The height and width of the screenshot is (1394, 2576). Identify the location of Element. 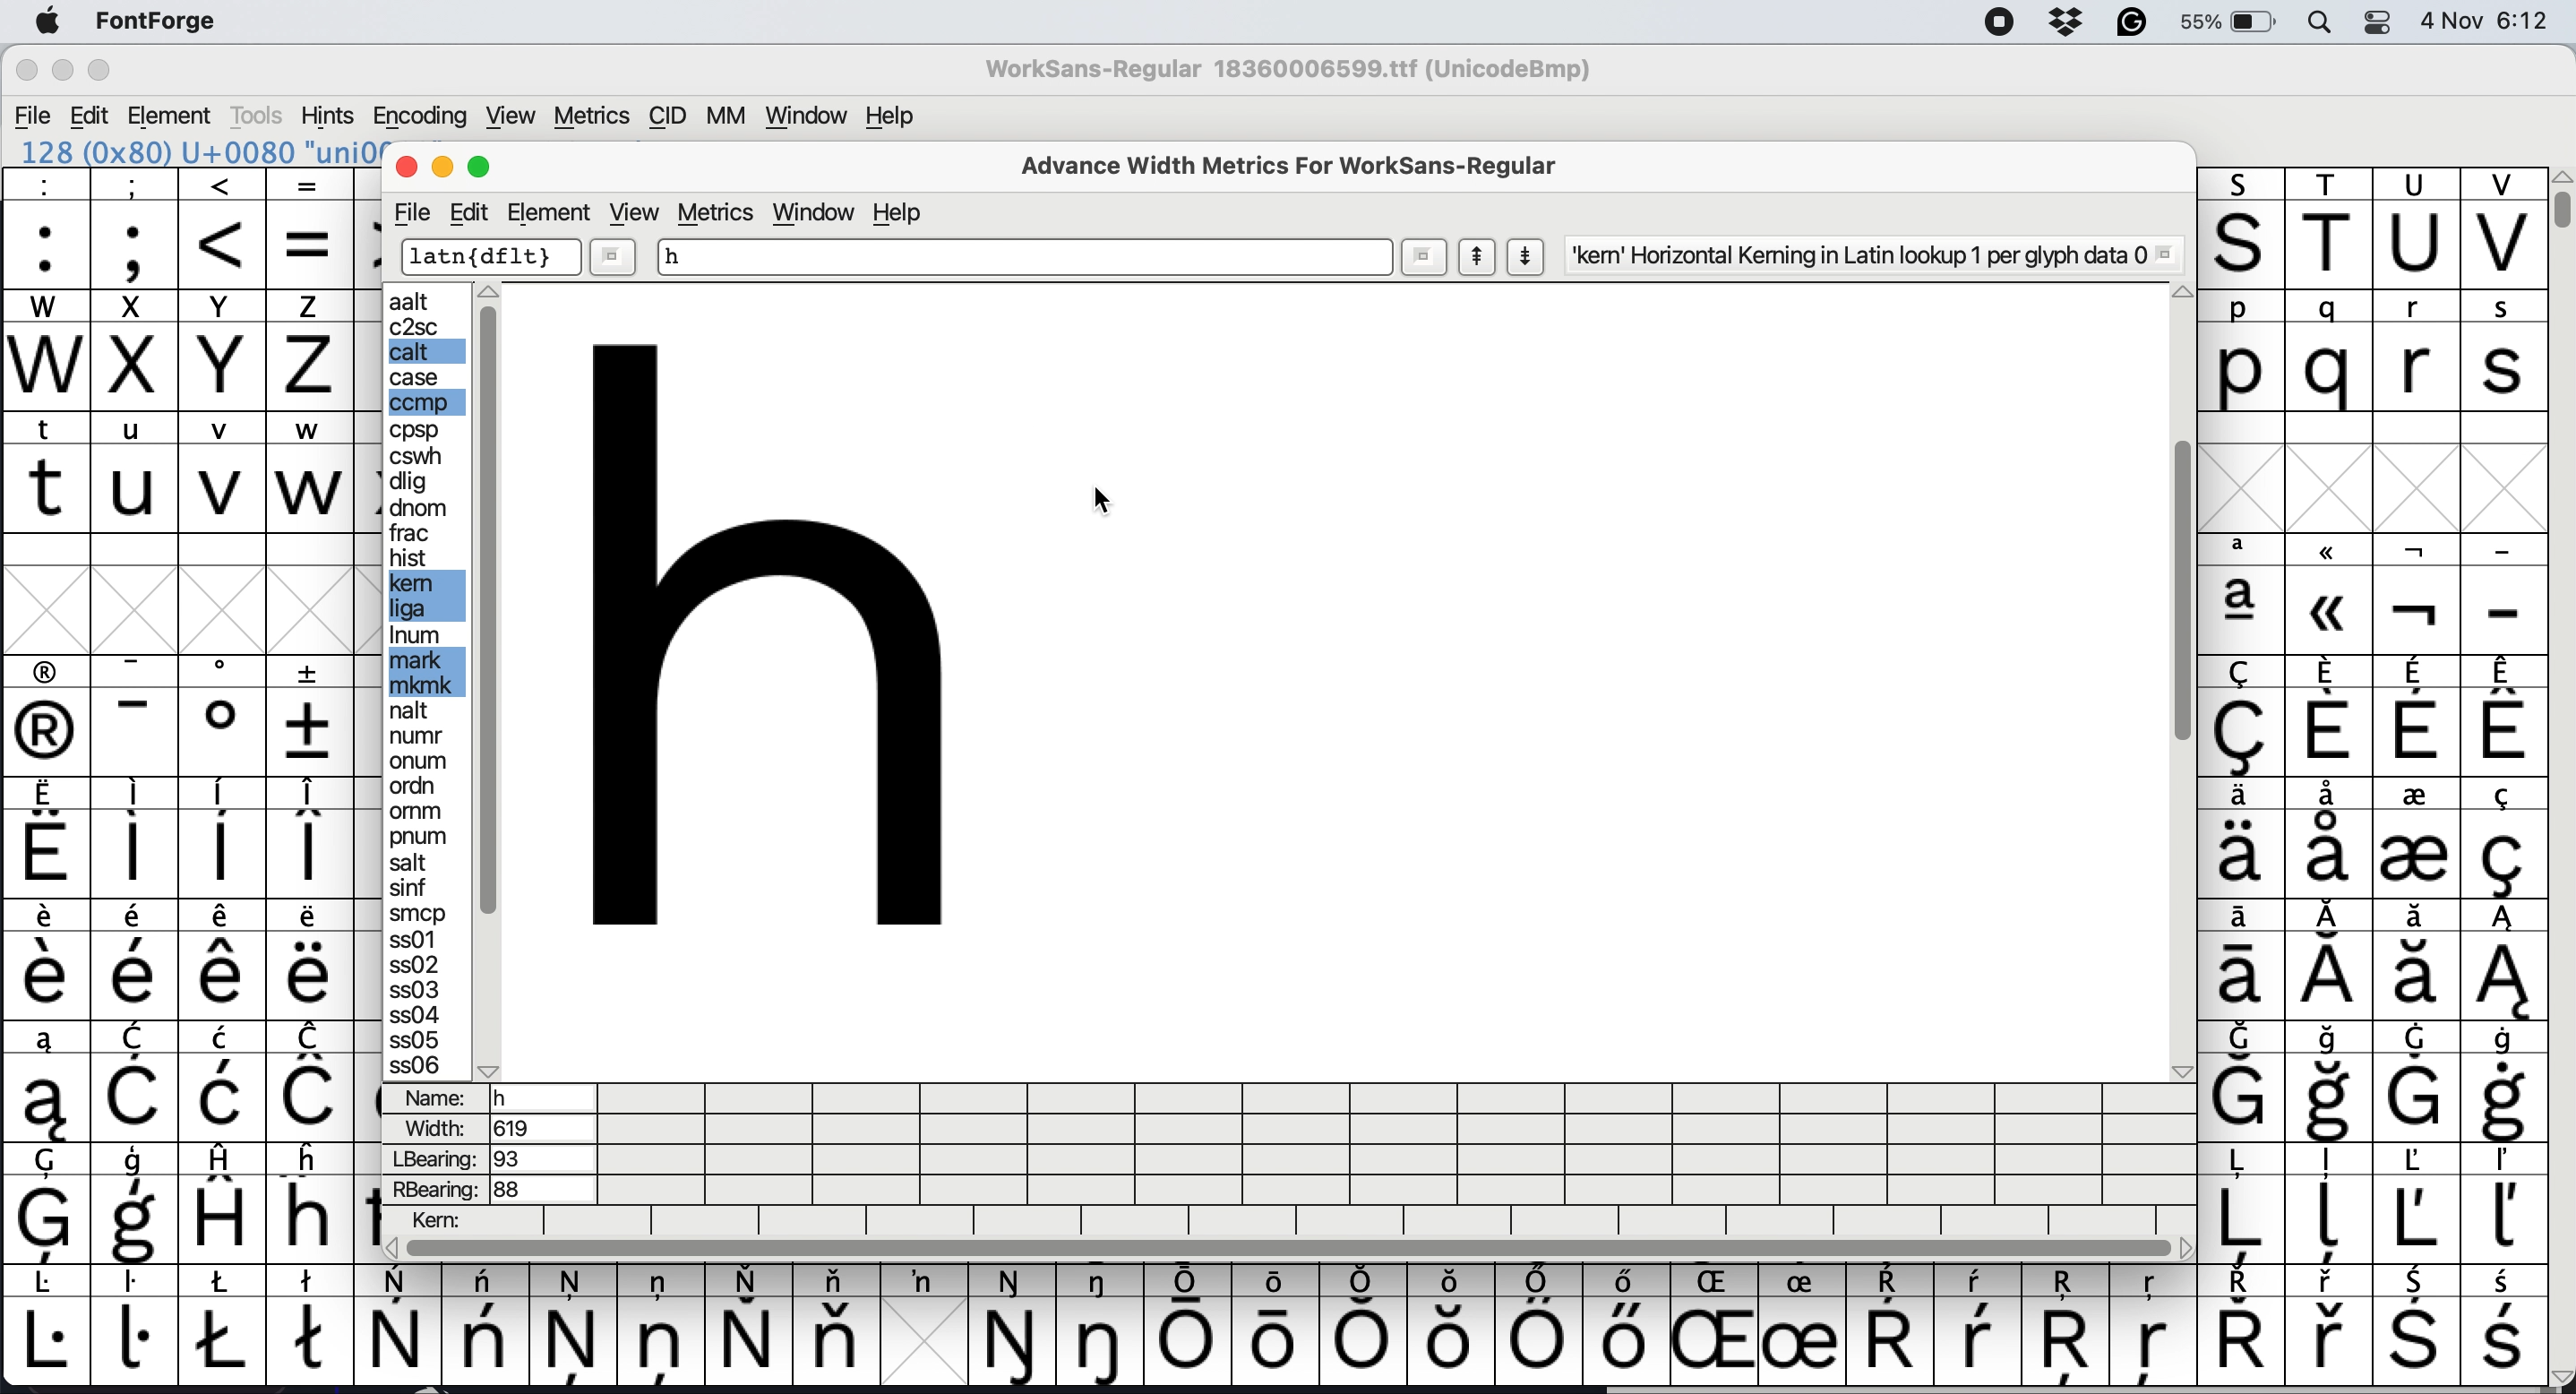
(171, 116).